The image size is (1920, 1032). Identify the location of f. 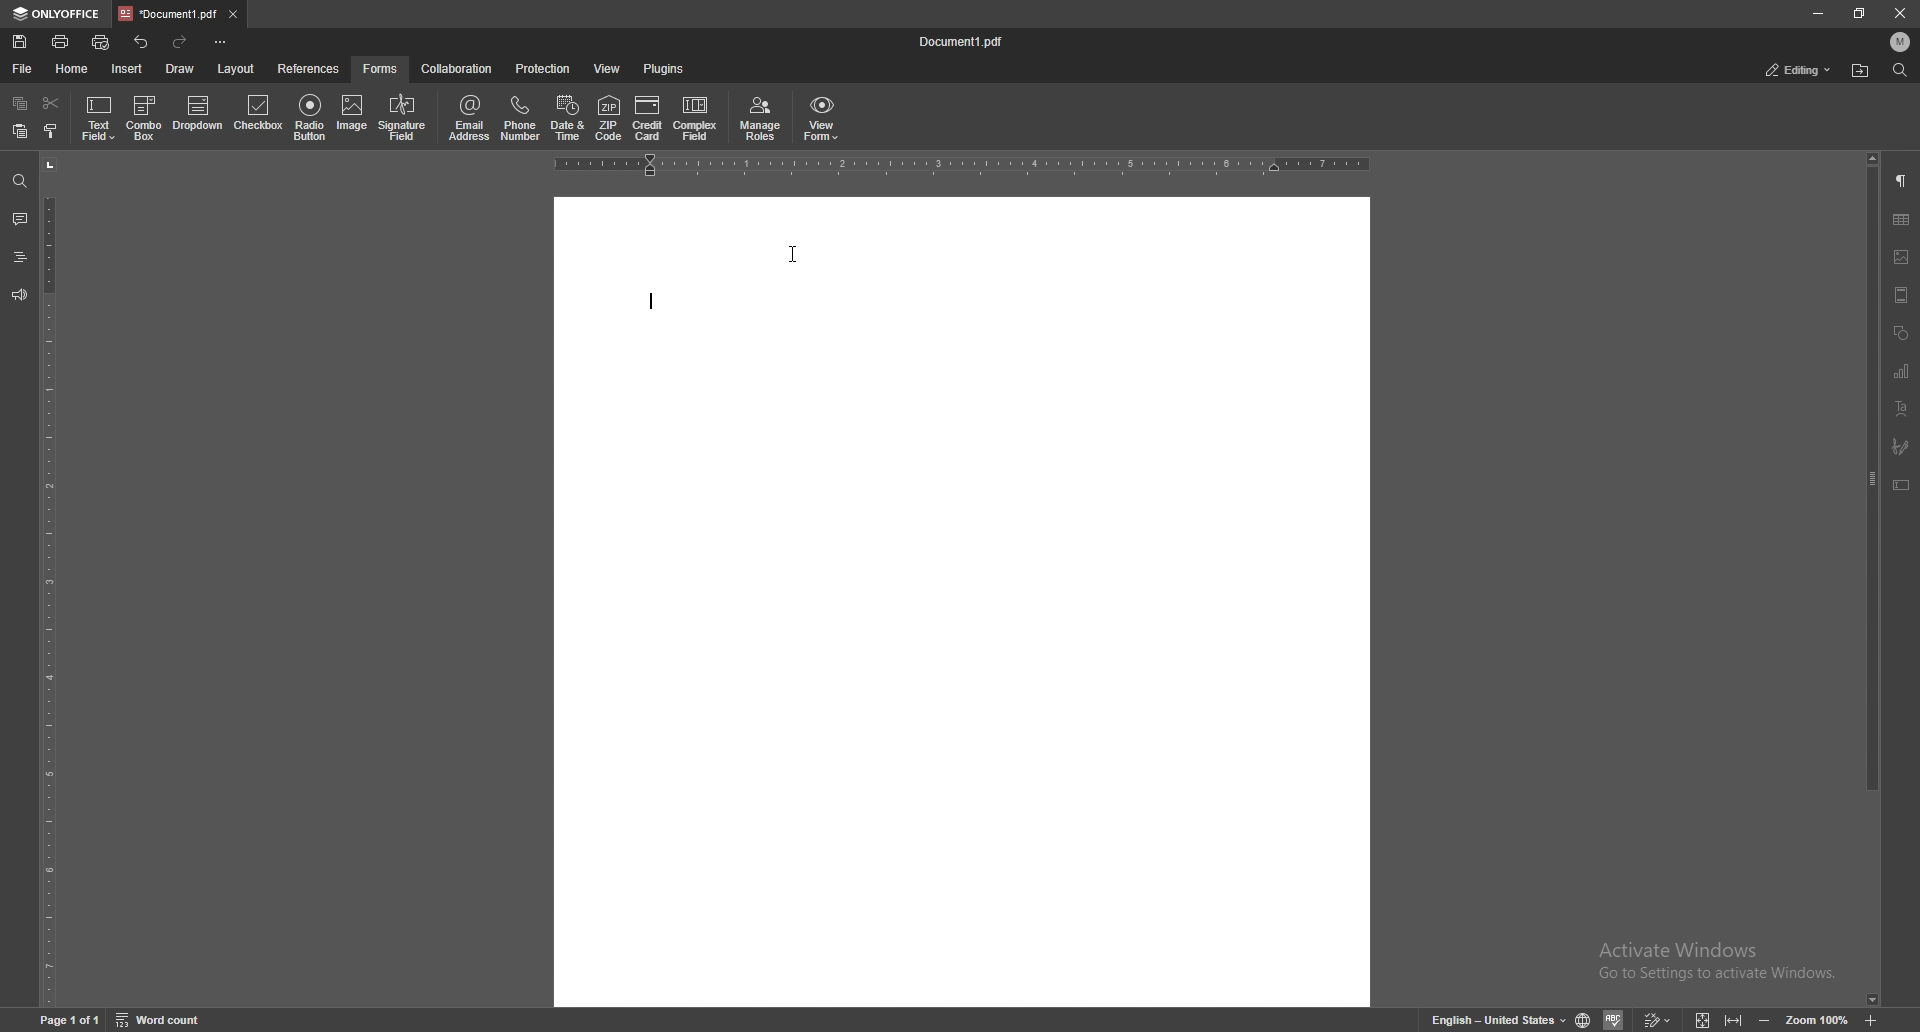
(381, 69).